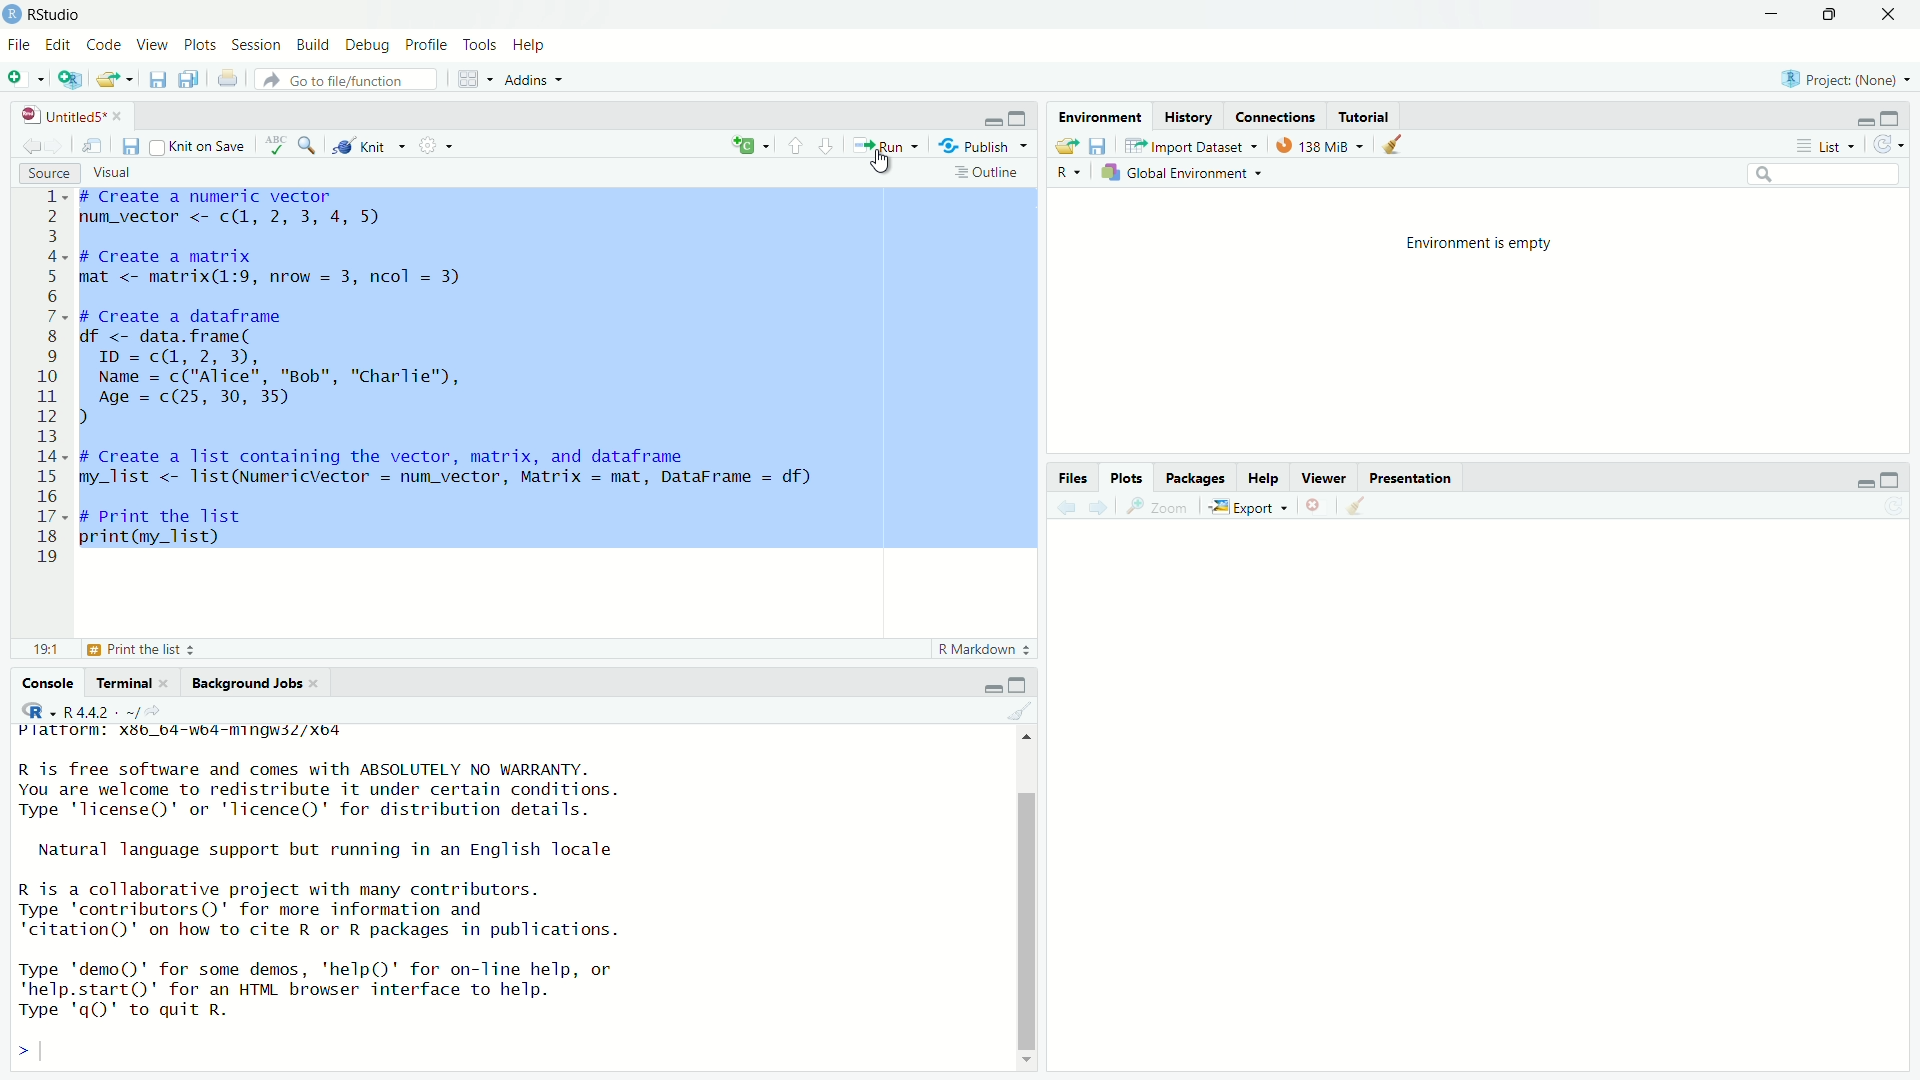 This screenshot has width=1920, height=1080. I want to click on Publish ~, so click(985, 146).